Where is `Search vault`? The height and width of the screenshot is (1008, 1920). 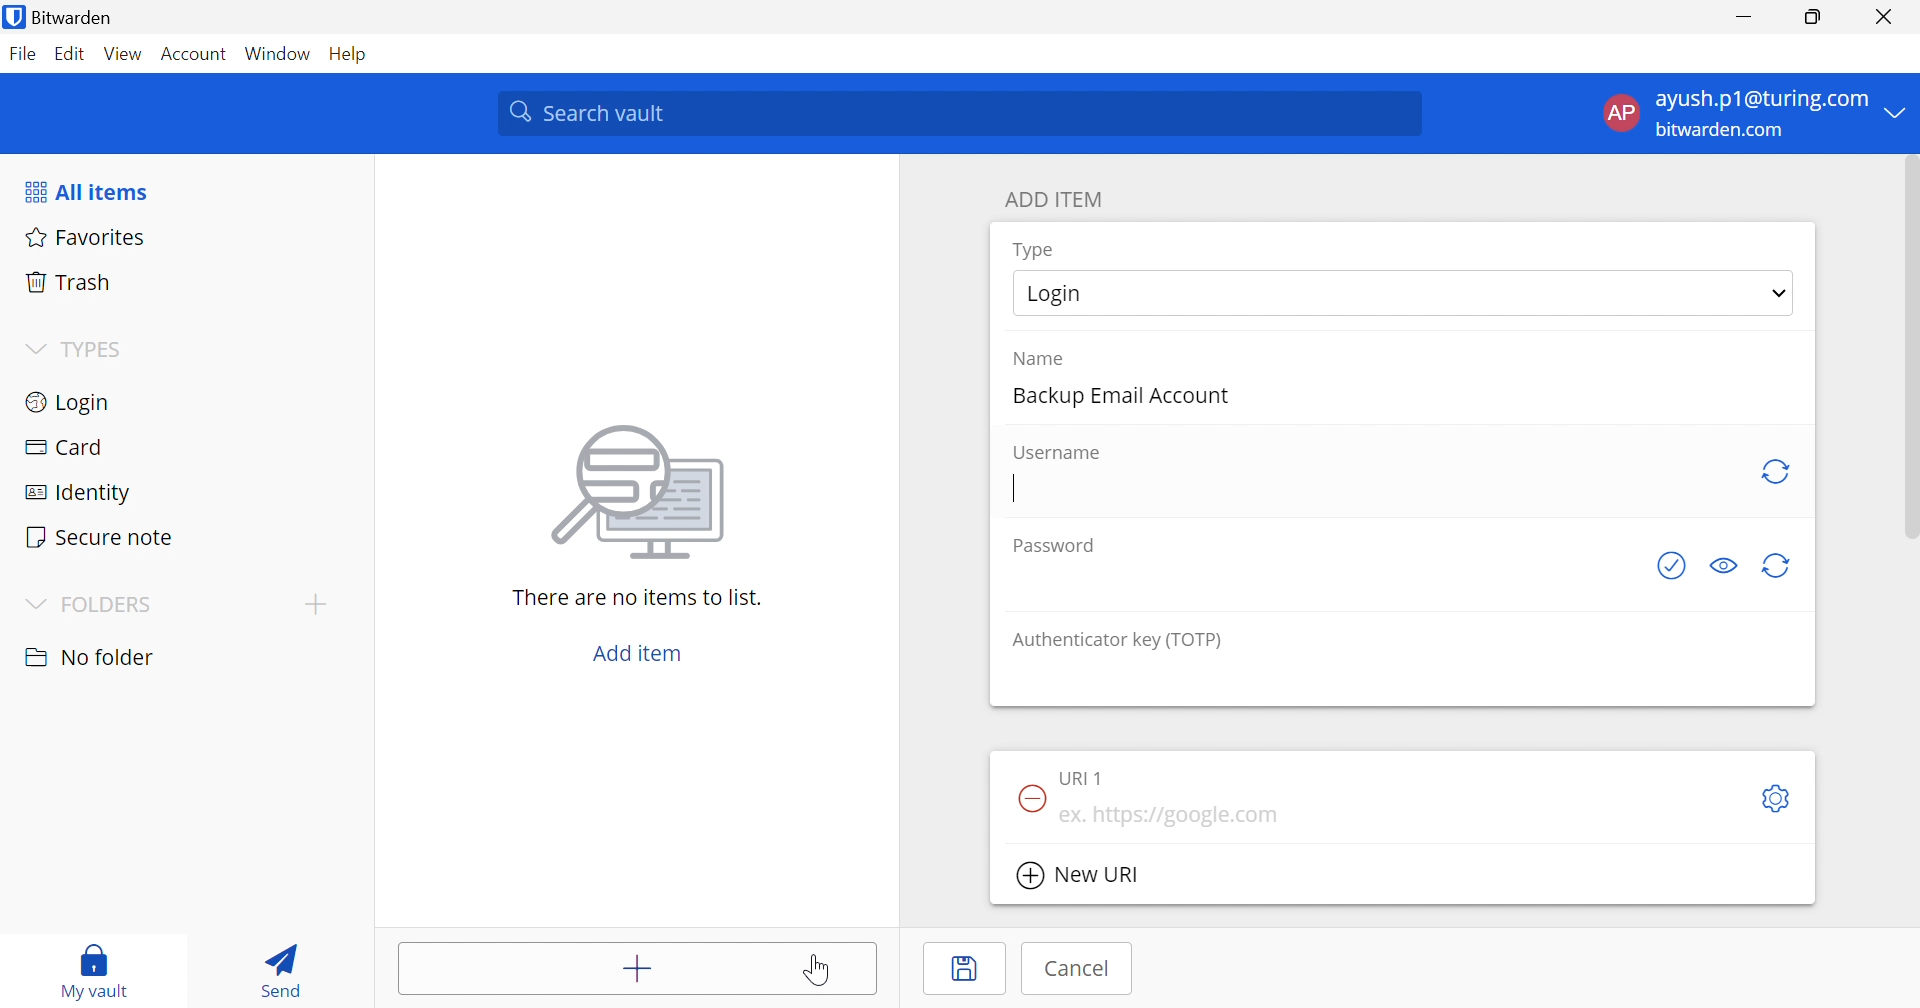
Search vault is located at coordinates (964, 114).